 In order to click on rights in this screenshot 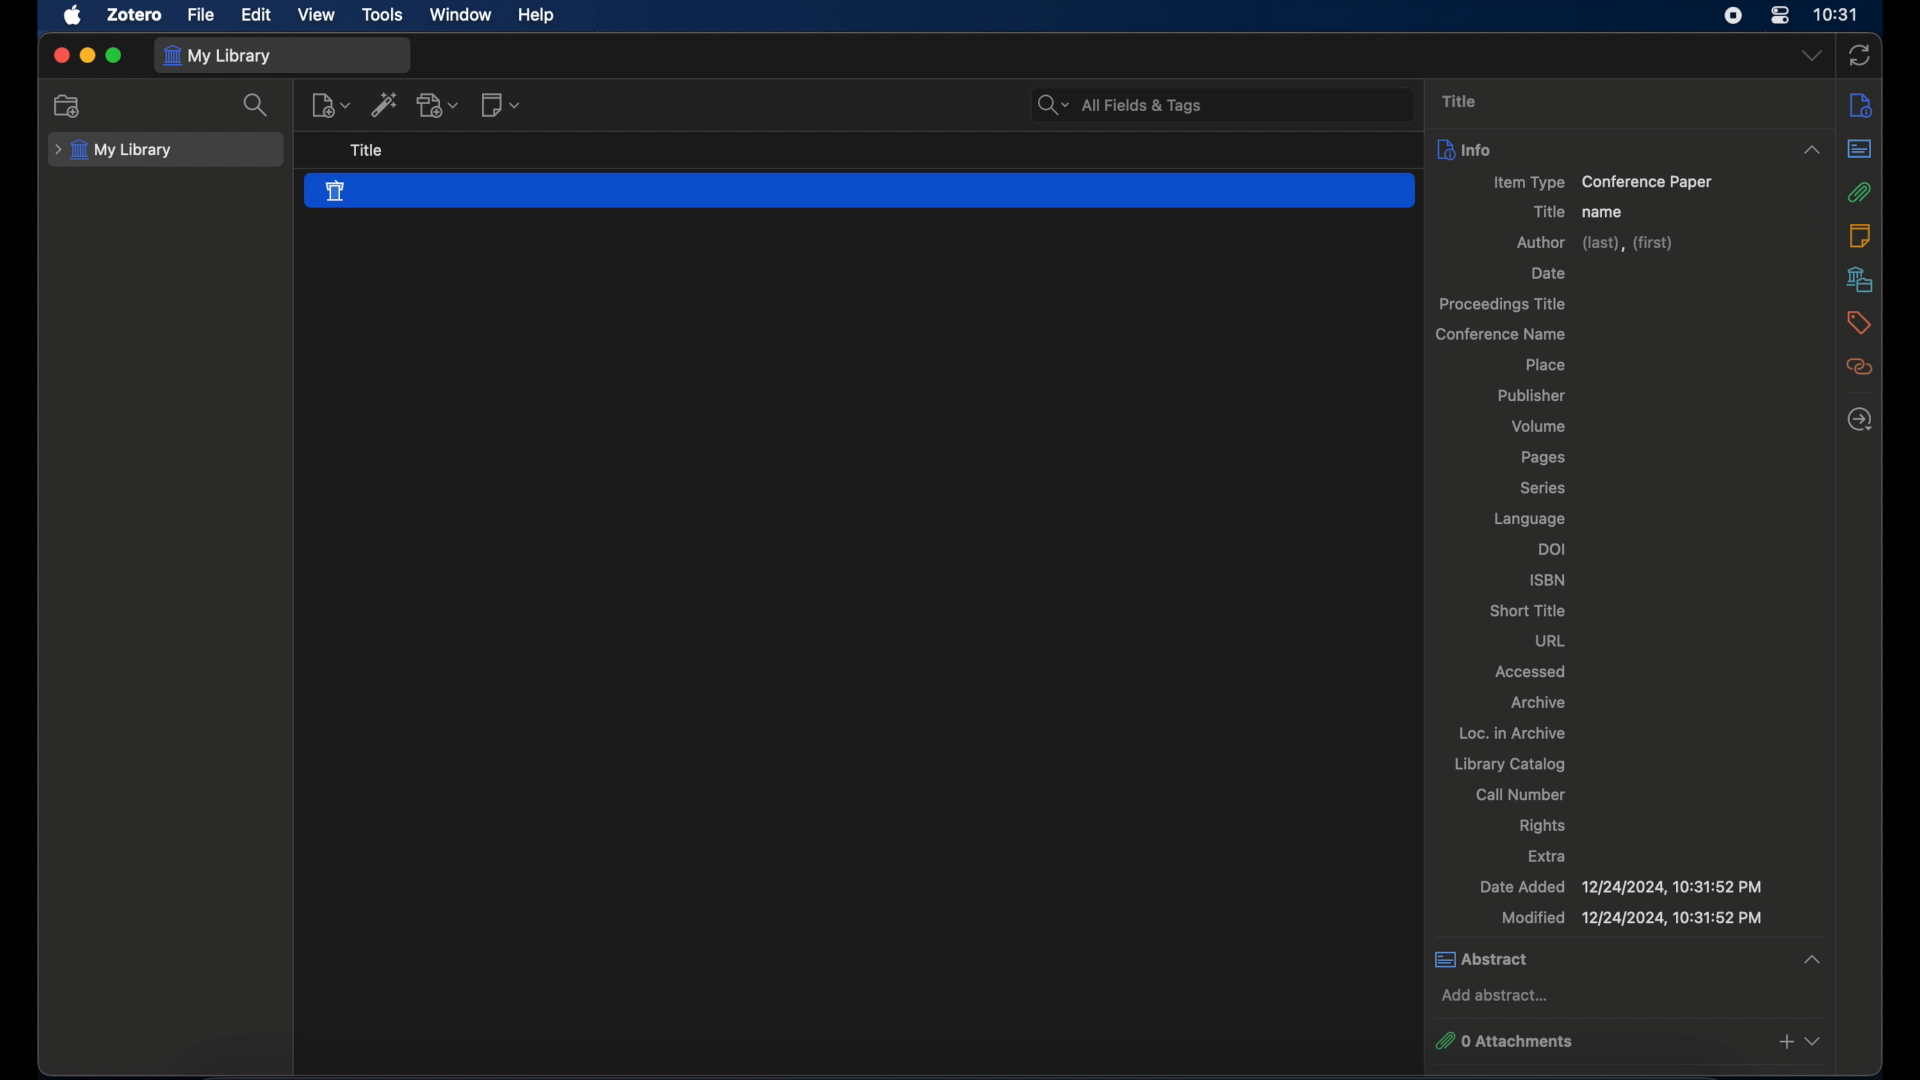, I will do `click(1543, 826)`.